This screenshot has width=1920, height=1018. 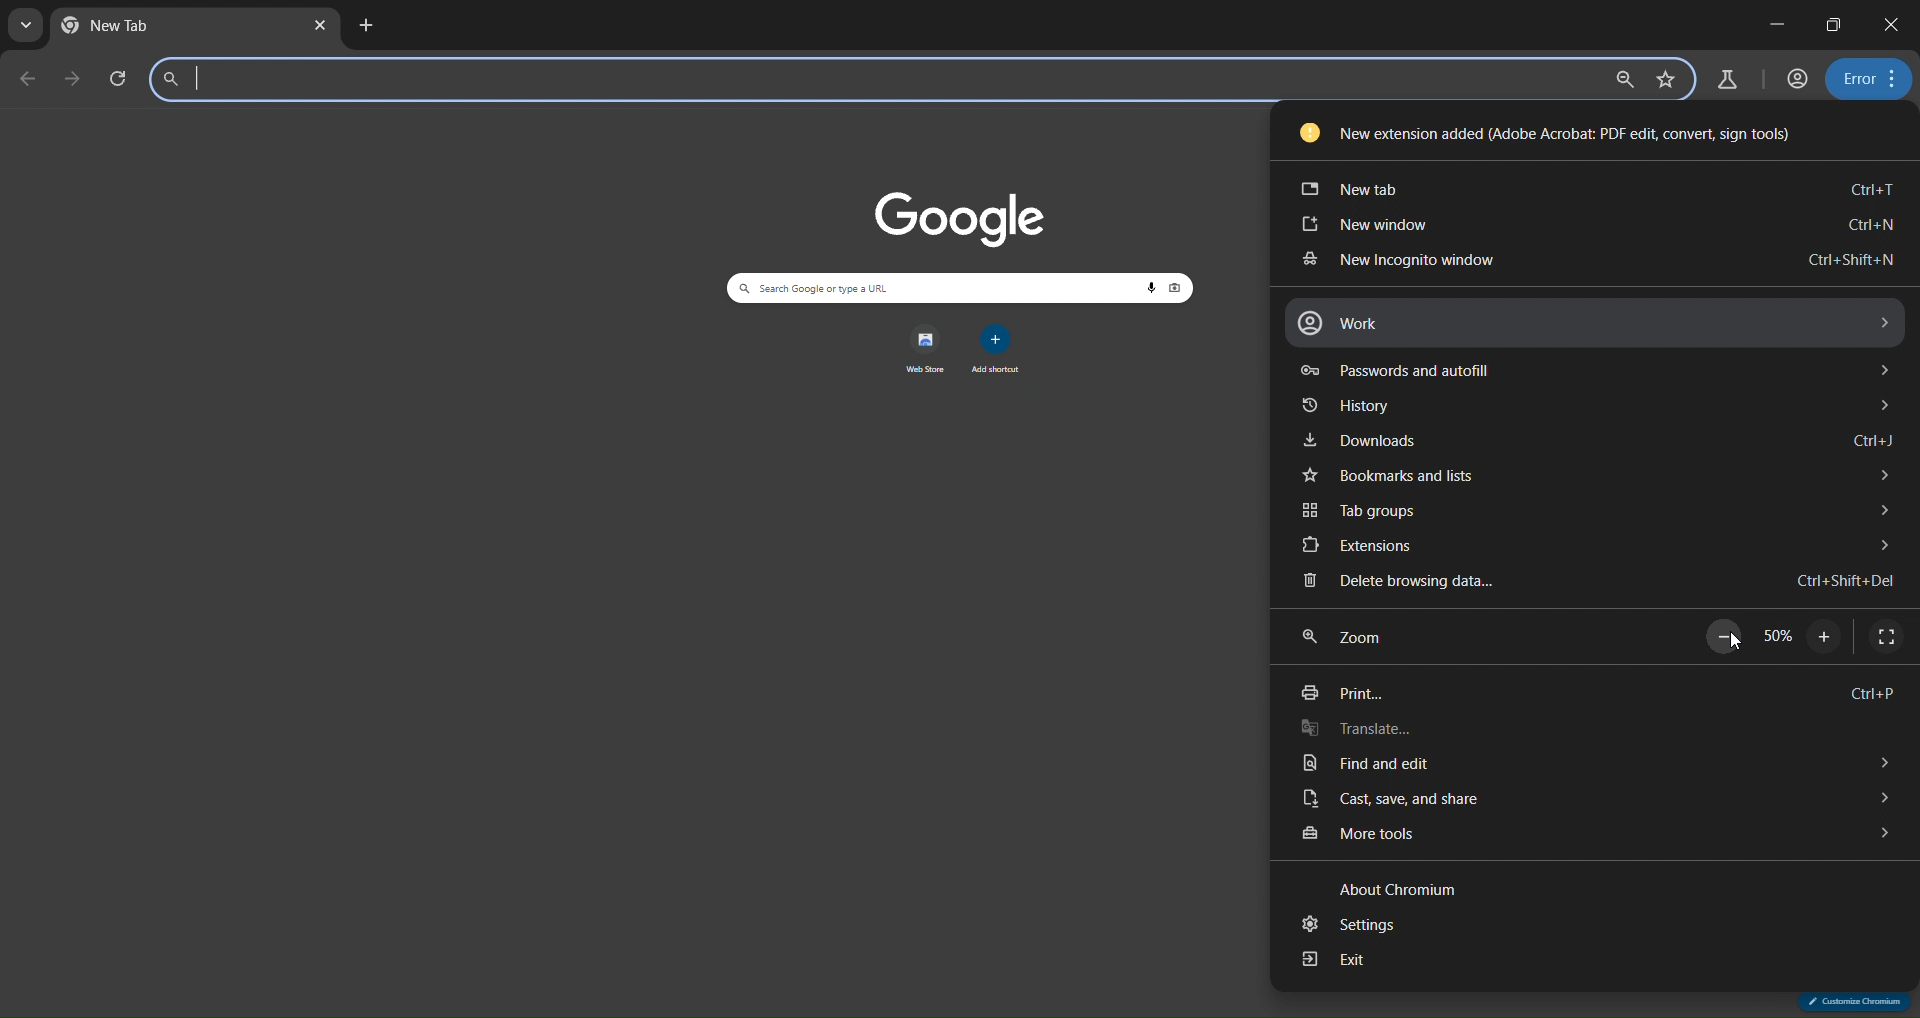 What do you see at coordinates (1601, 406) in the screenshot?
I see `history` at bounding box center [1601, 406].